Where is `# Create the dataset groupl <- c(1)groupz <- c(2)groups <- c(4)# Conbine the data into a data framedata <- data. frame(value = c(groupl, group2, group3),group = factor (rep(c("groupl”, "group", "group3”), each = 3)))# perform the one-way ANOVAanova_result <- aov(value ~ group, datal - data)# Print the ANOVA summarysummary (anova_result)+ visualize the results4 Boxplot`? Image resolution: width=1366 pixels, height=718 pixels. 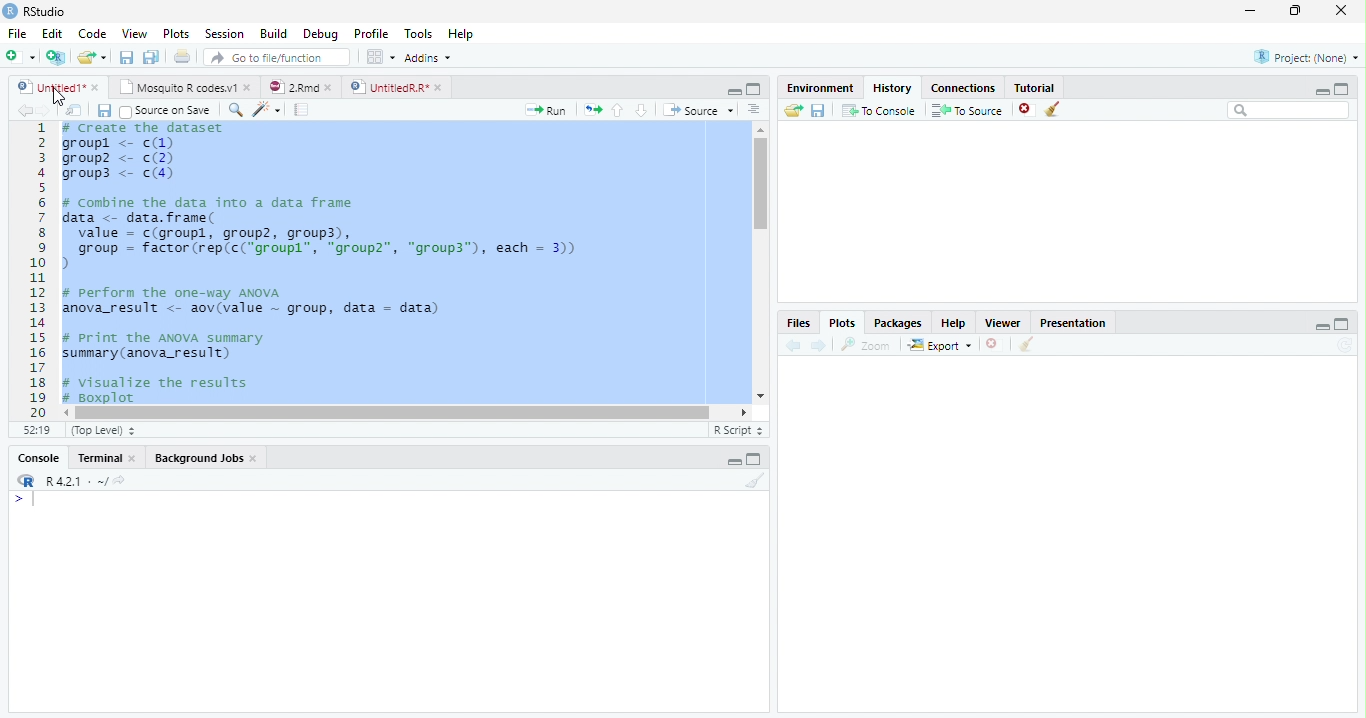 # Create the dataset groupl <- c(1)groupz <- c(2)groups <- c(4)# Conbine the data into a data framedata <- data. frame(value = c(groupl, group2, group3),group = factor (rep(c("groupl”, "group", "group3”), each = 3)))# perform the one-way ANOVAanova_result <- aov(value ~ group, datal - data)# Print the ANOVA summarysummary (anova_result)+ visualize the results4 Boxplot is located at coordinates (361, 263).